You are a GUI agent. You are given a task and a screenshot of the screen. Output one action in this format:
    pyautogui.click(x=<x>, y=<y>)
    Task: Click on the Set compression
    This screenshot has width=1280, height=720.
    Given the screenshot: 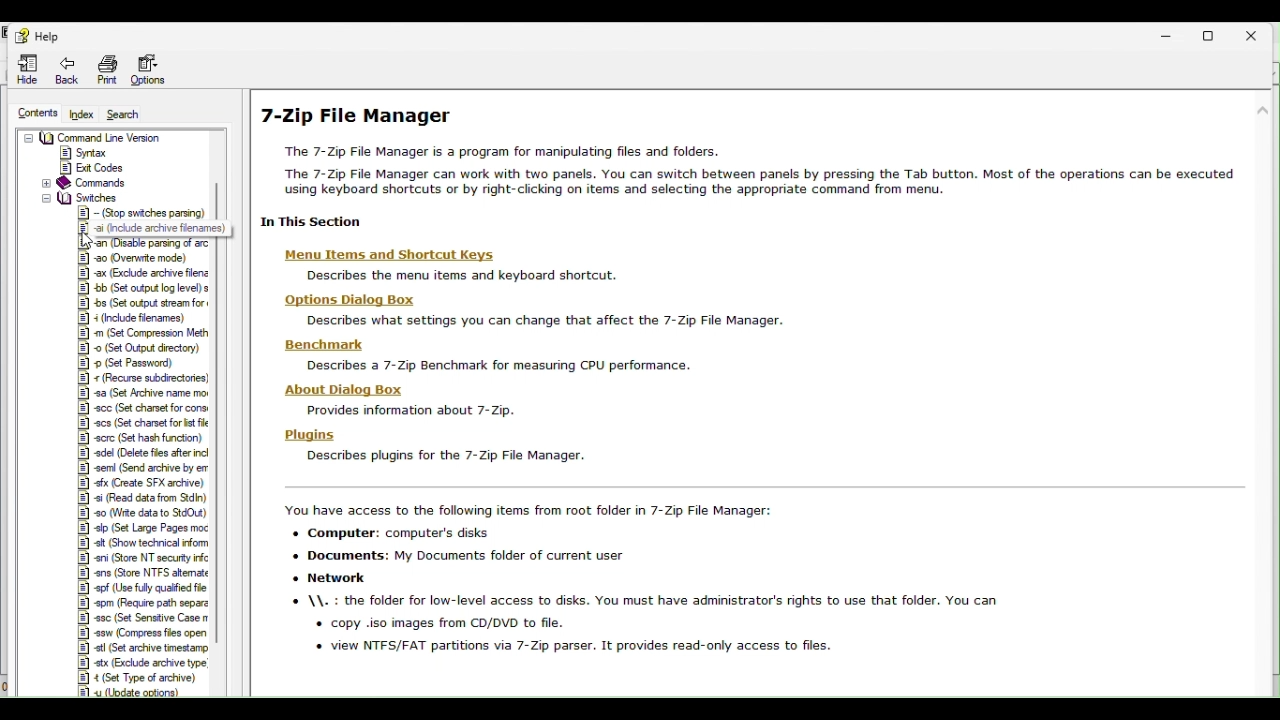 What is the action you would take?
    pyautogui.click(x=143, y=332)
    